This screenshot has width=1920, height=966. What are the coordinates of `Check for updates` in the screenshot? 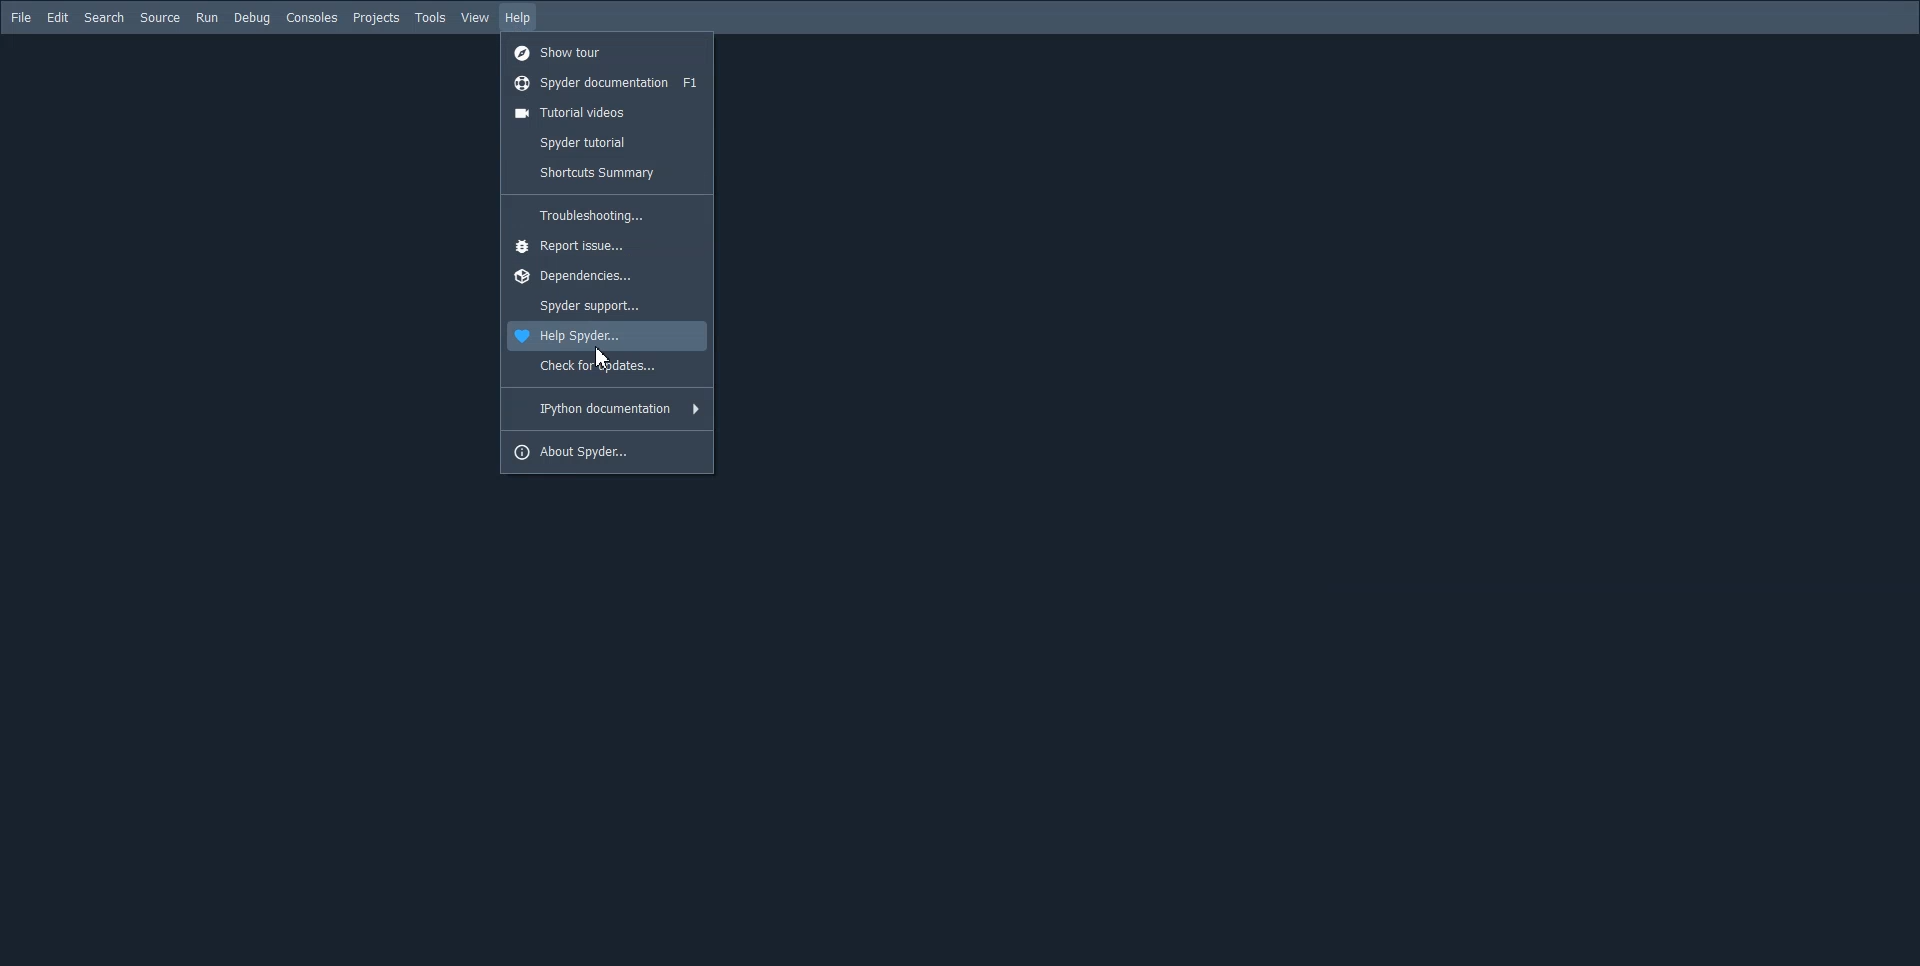 It's located at (605, 367).